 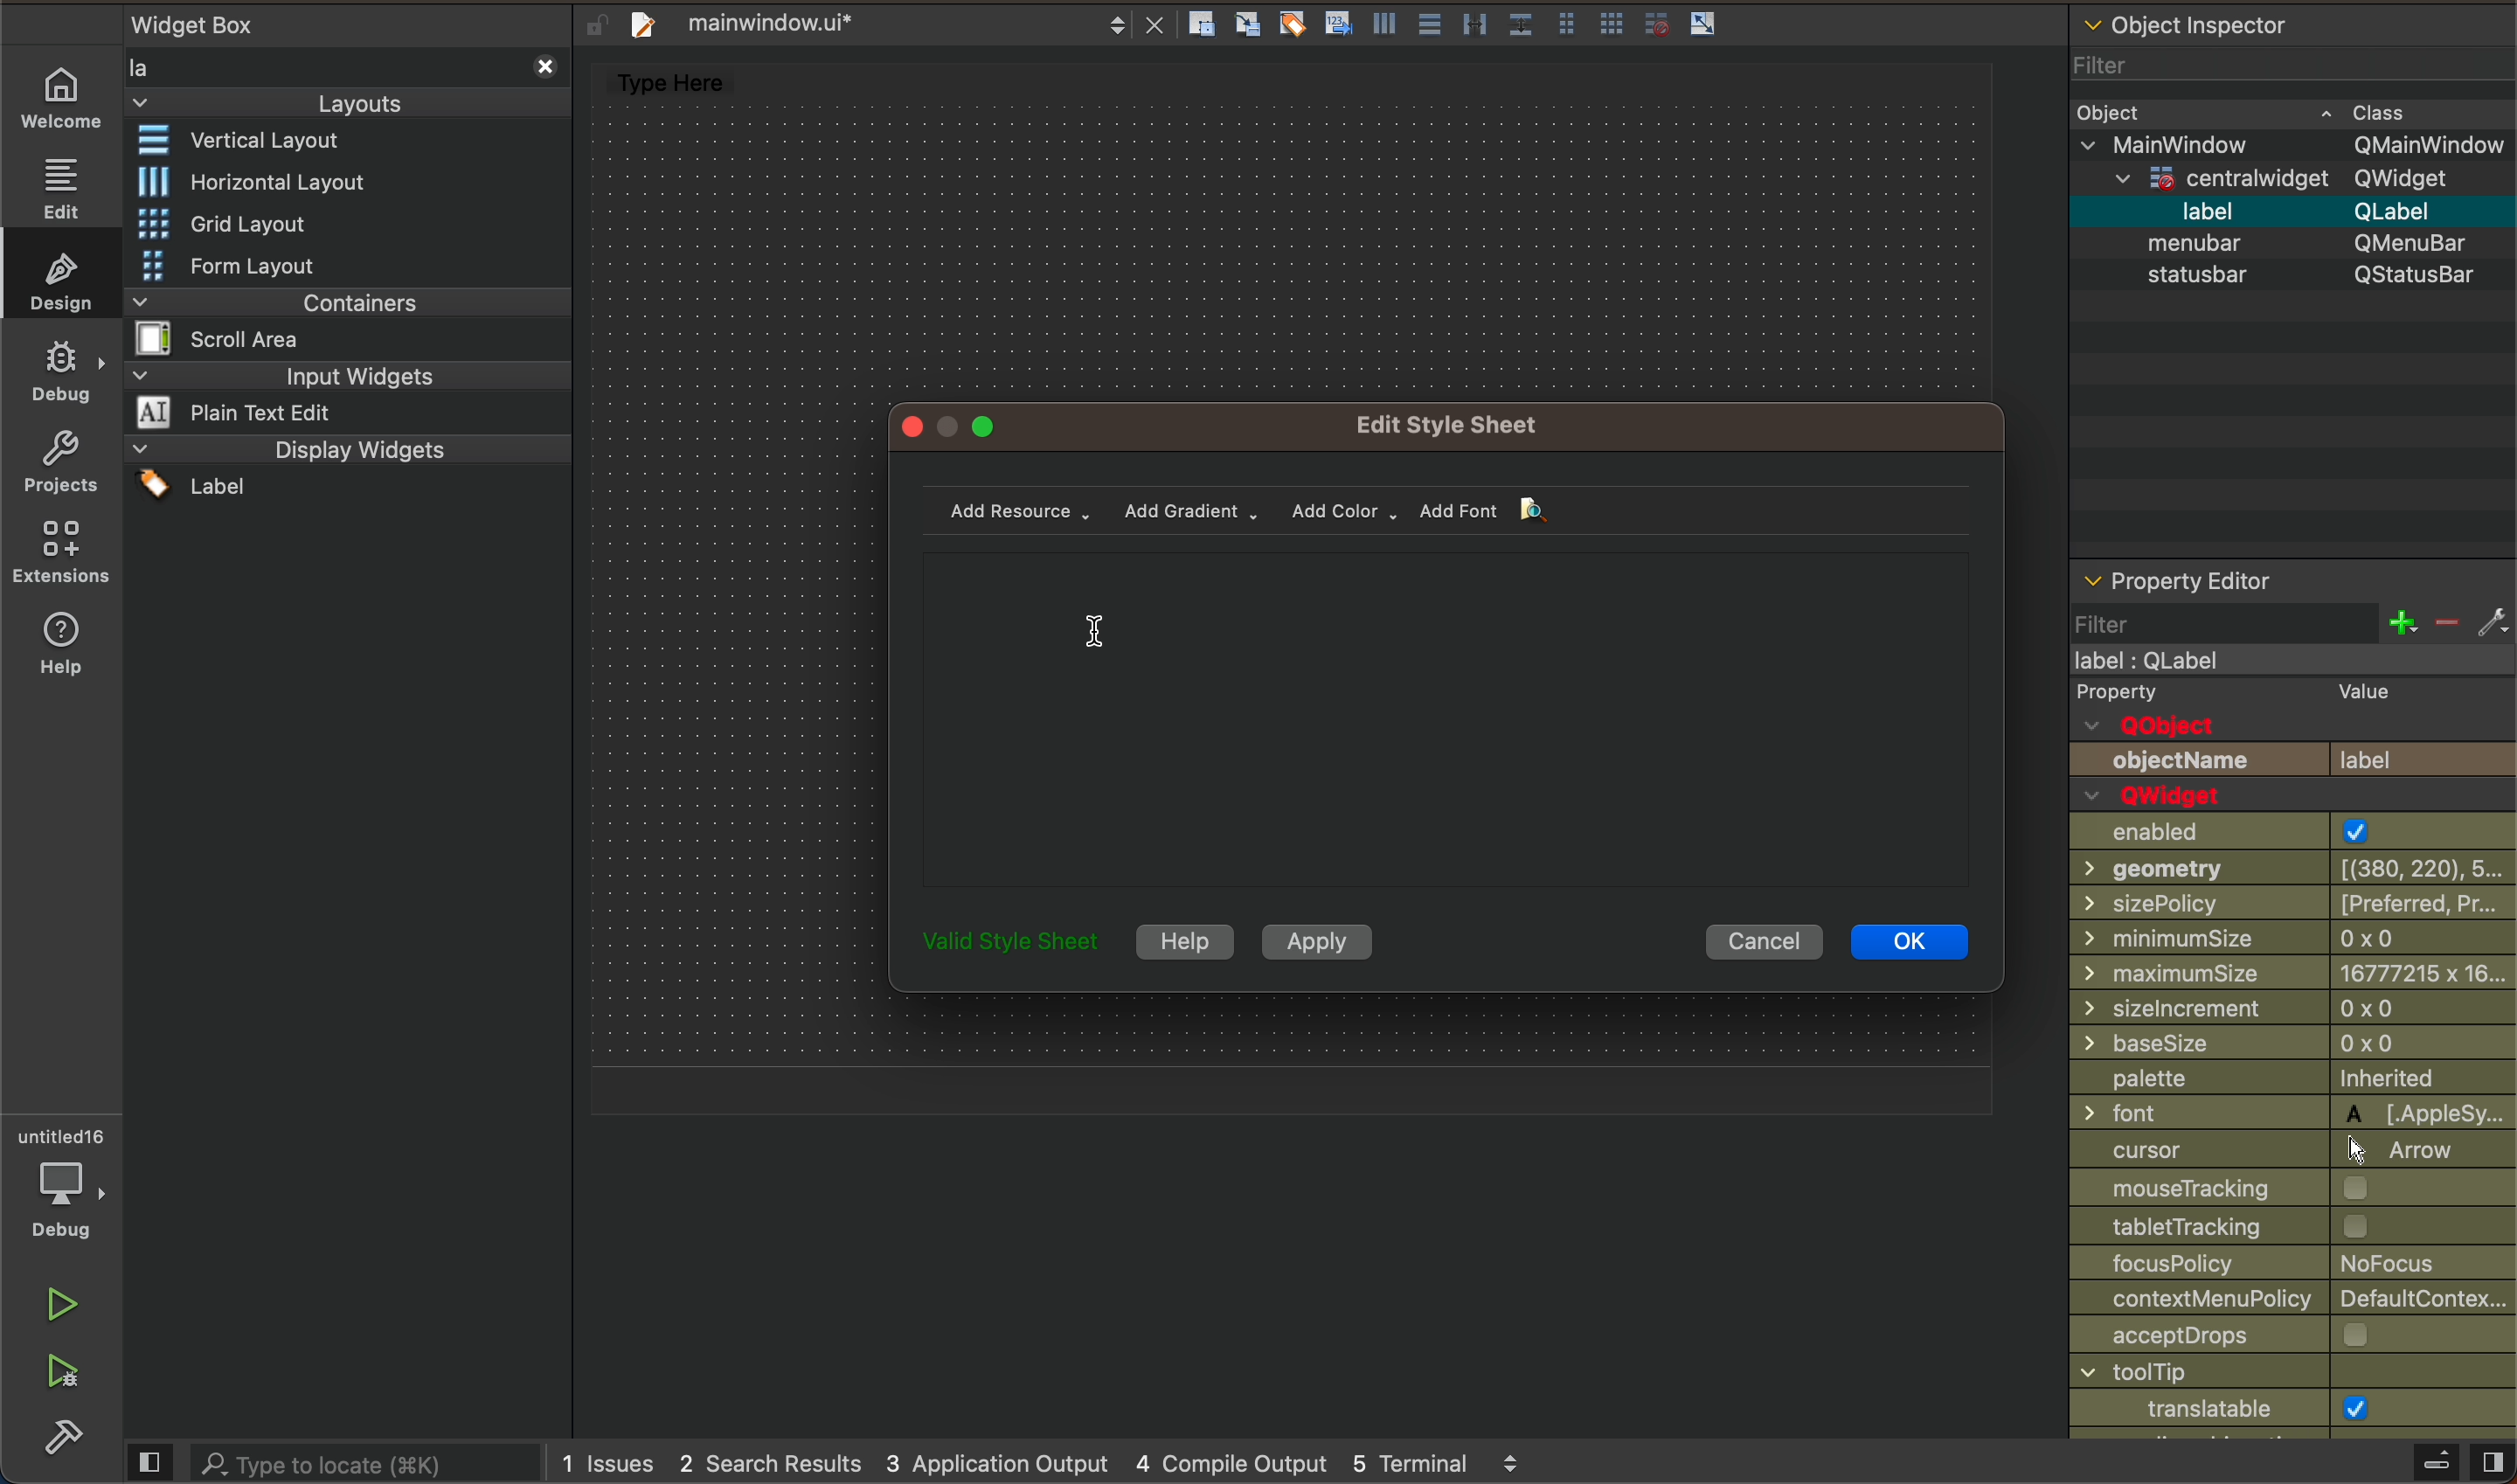 What do you see at coordinates (1014, 947) in the screenshot?
I see `` at bounding box center [1014, 947].